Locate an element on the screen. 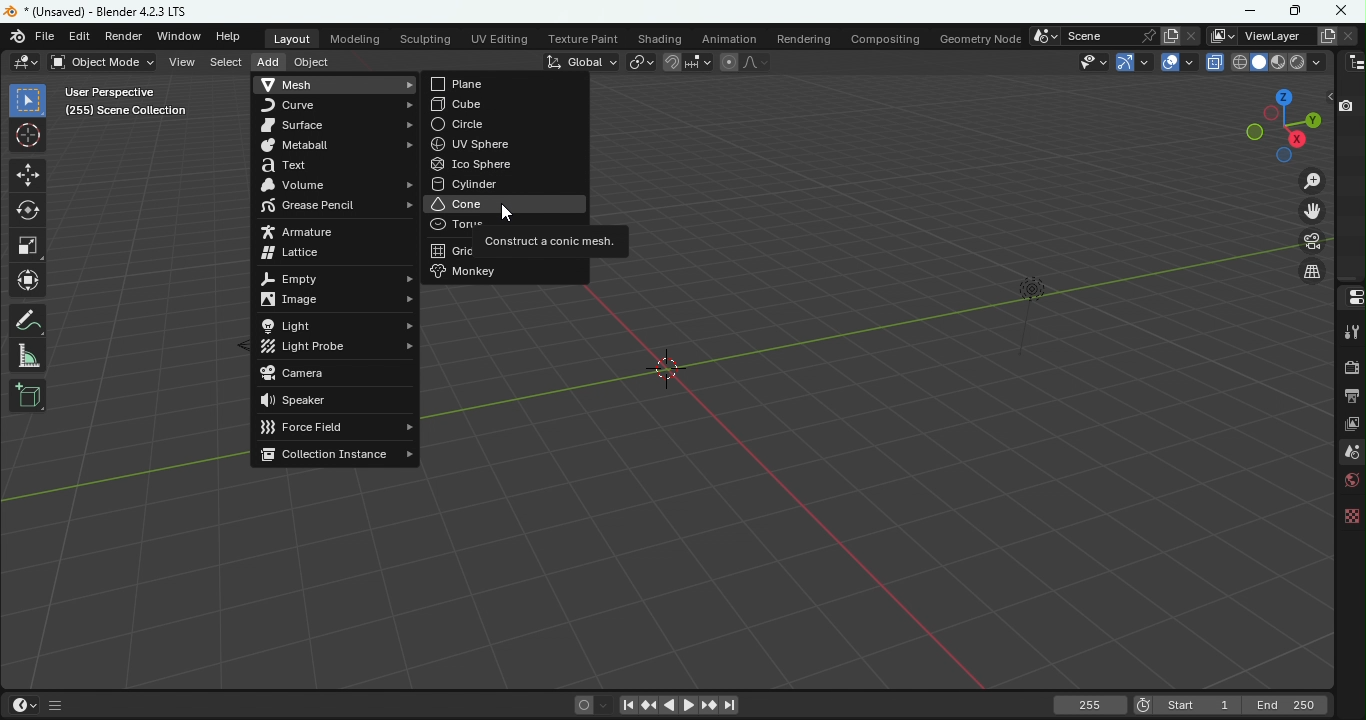 The image size is (1366, 720). Layout is located at coordinates (292, 39).